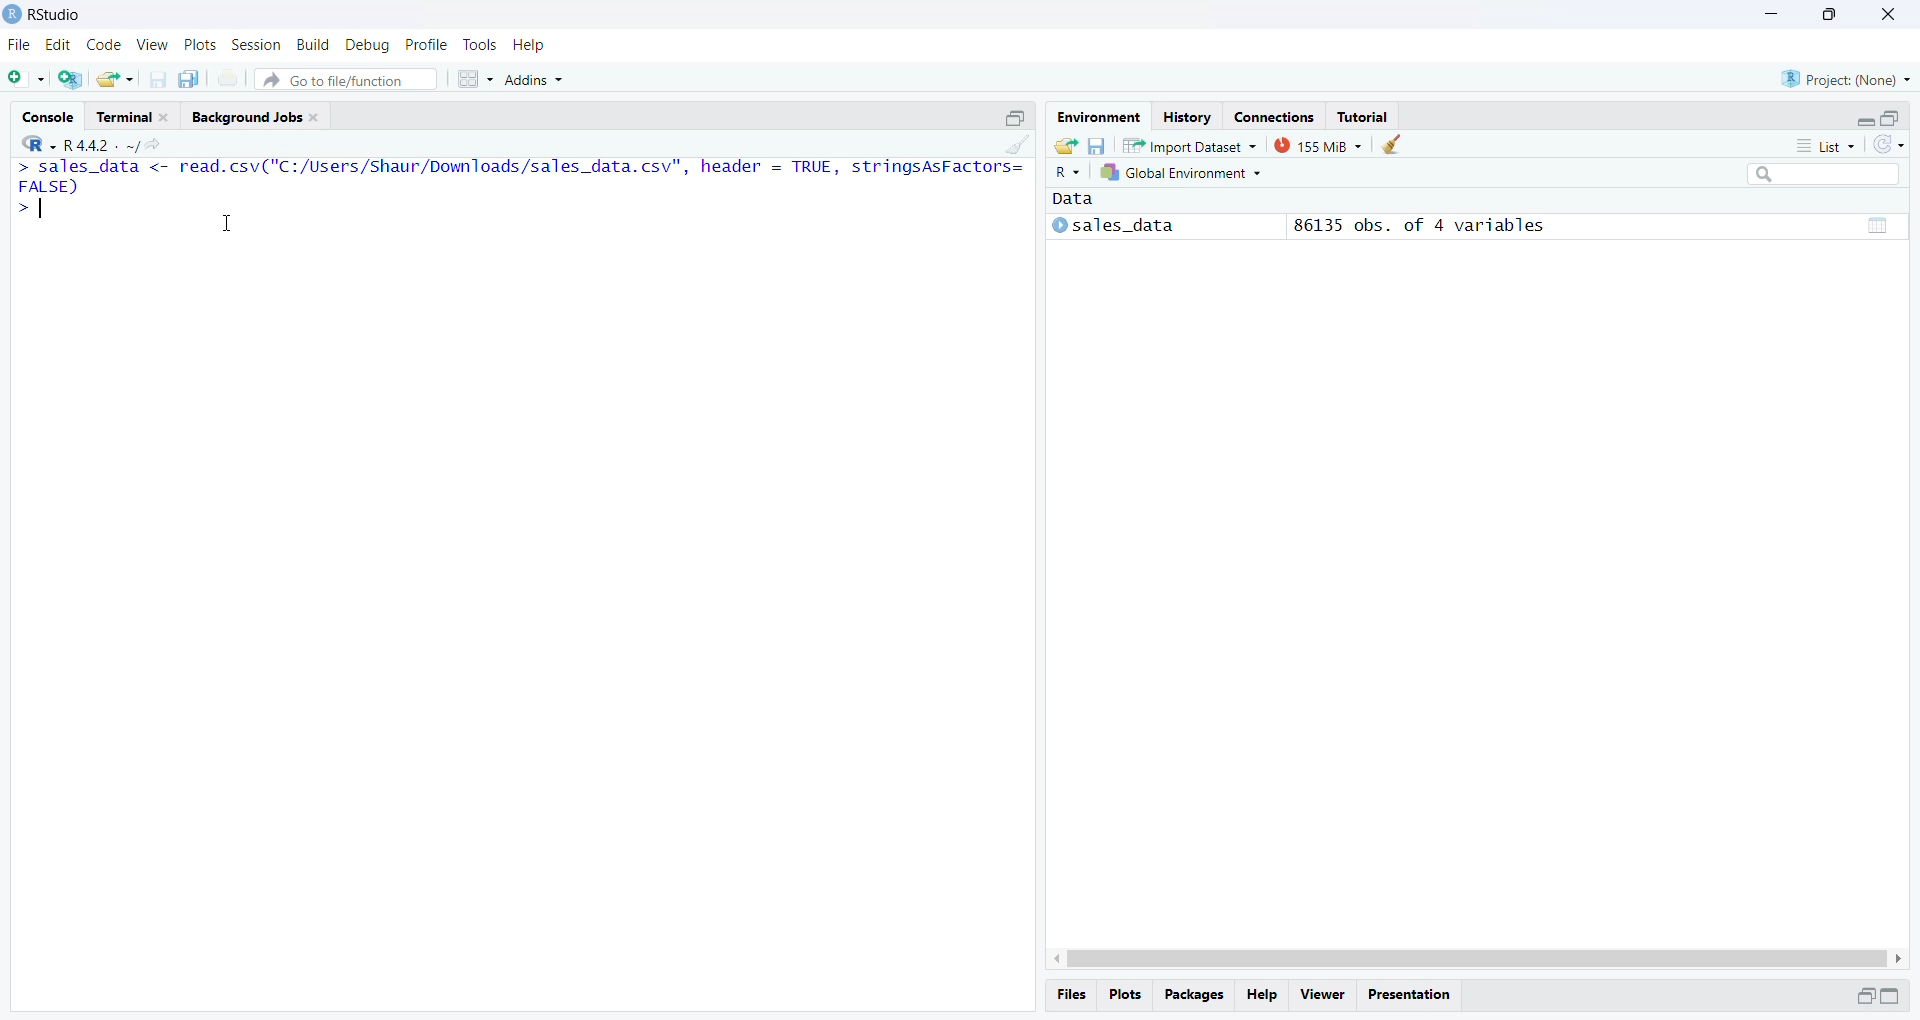 This screenshot has height=1020, width=1920. Describe the element at coordinates (1862, 122) in the screenshot. I see `Expand/Collapse` at that location.